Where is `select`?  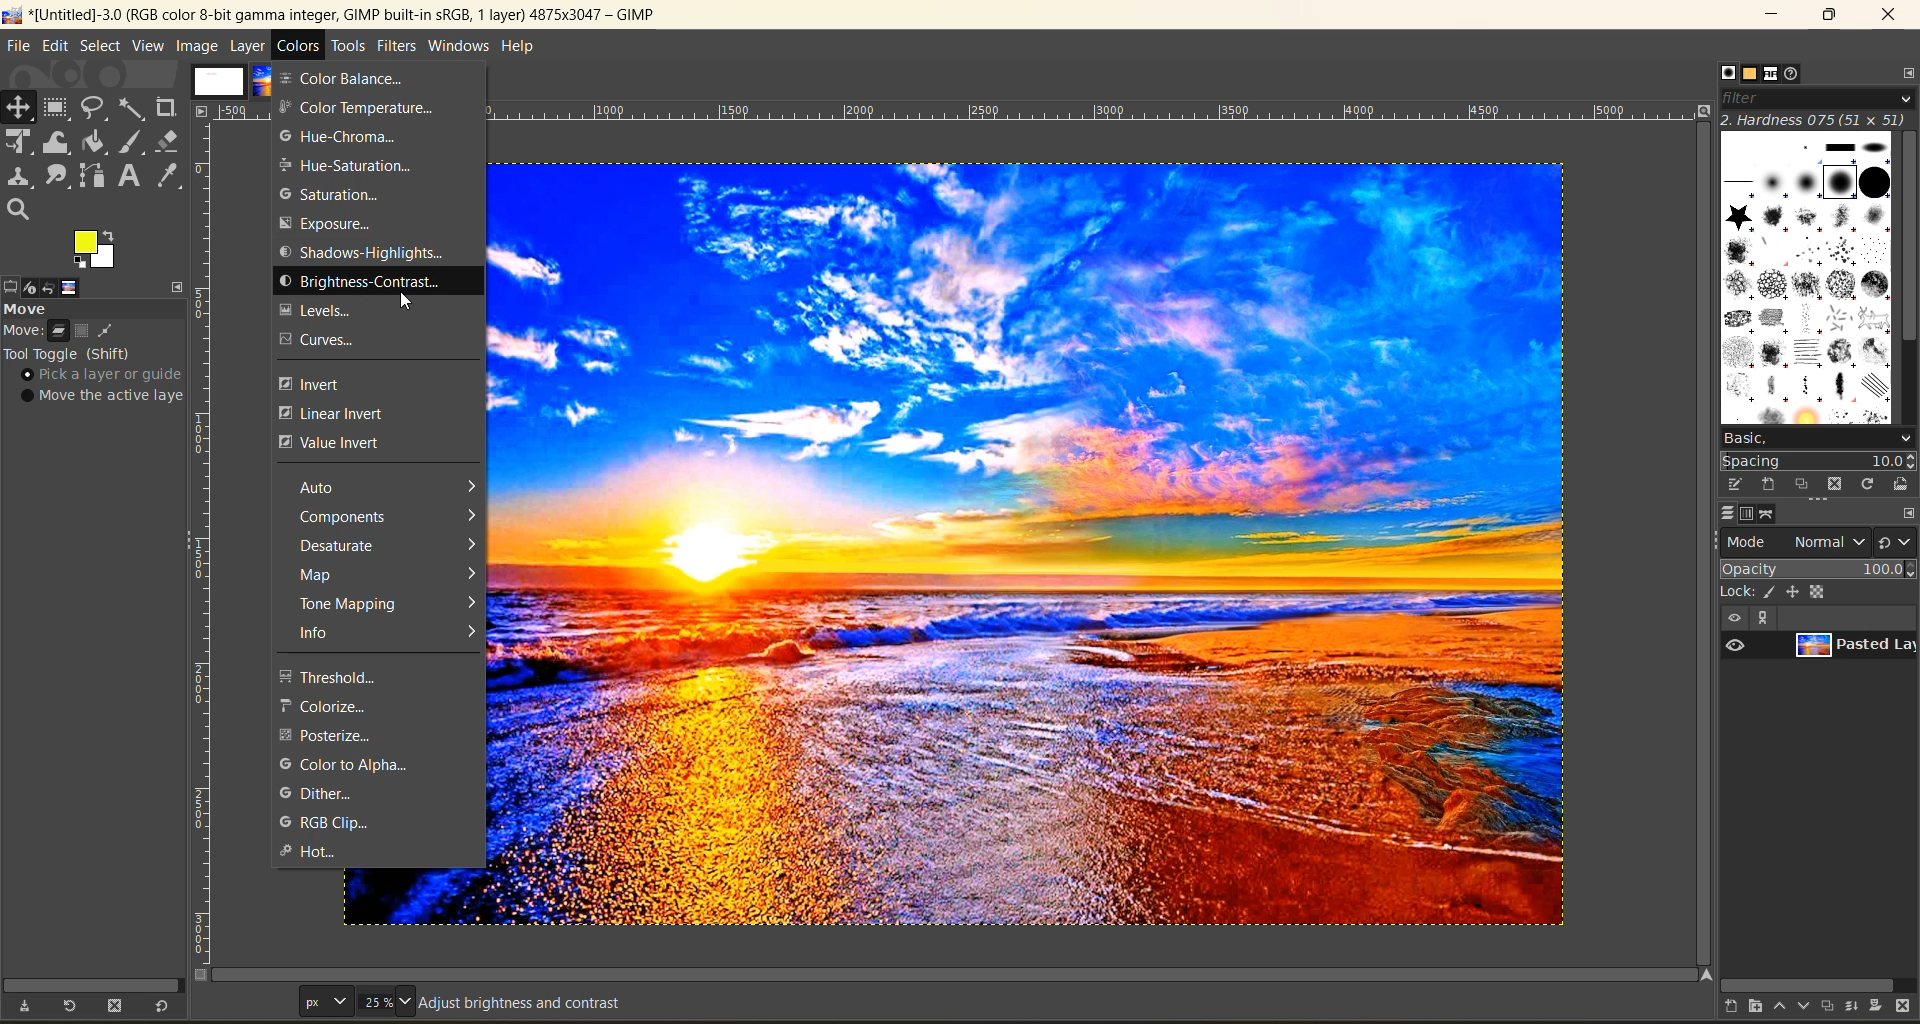 select is located at coordinates (103, 47).